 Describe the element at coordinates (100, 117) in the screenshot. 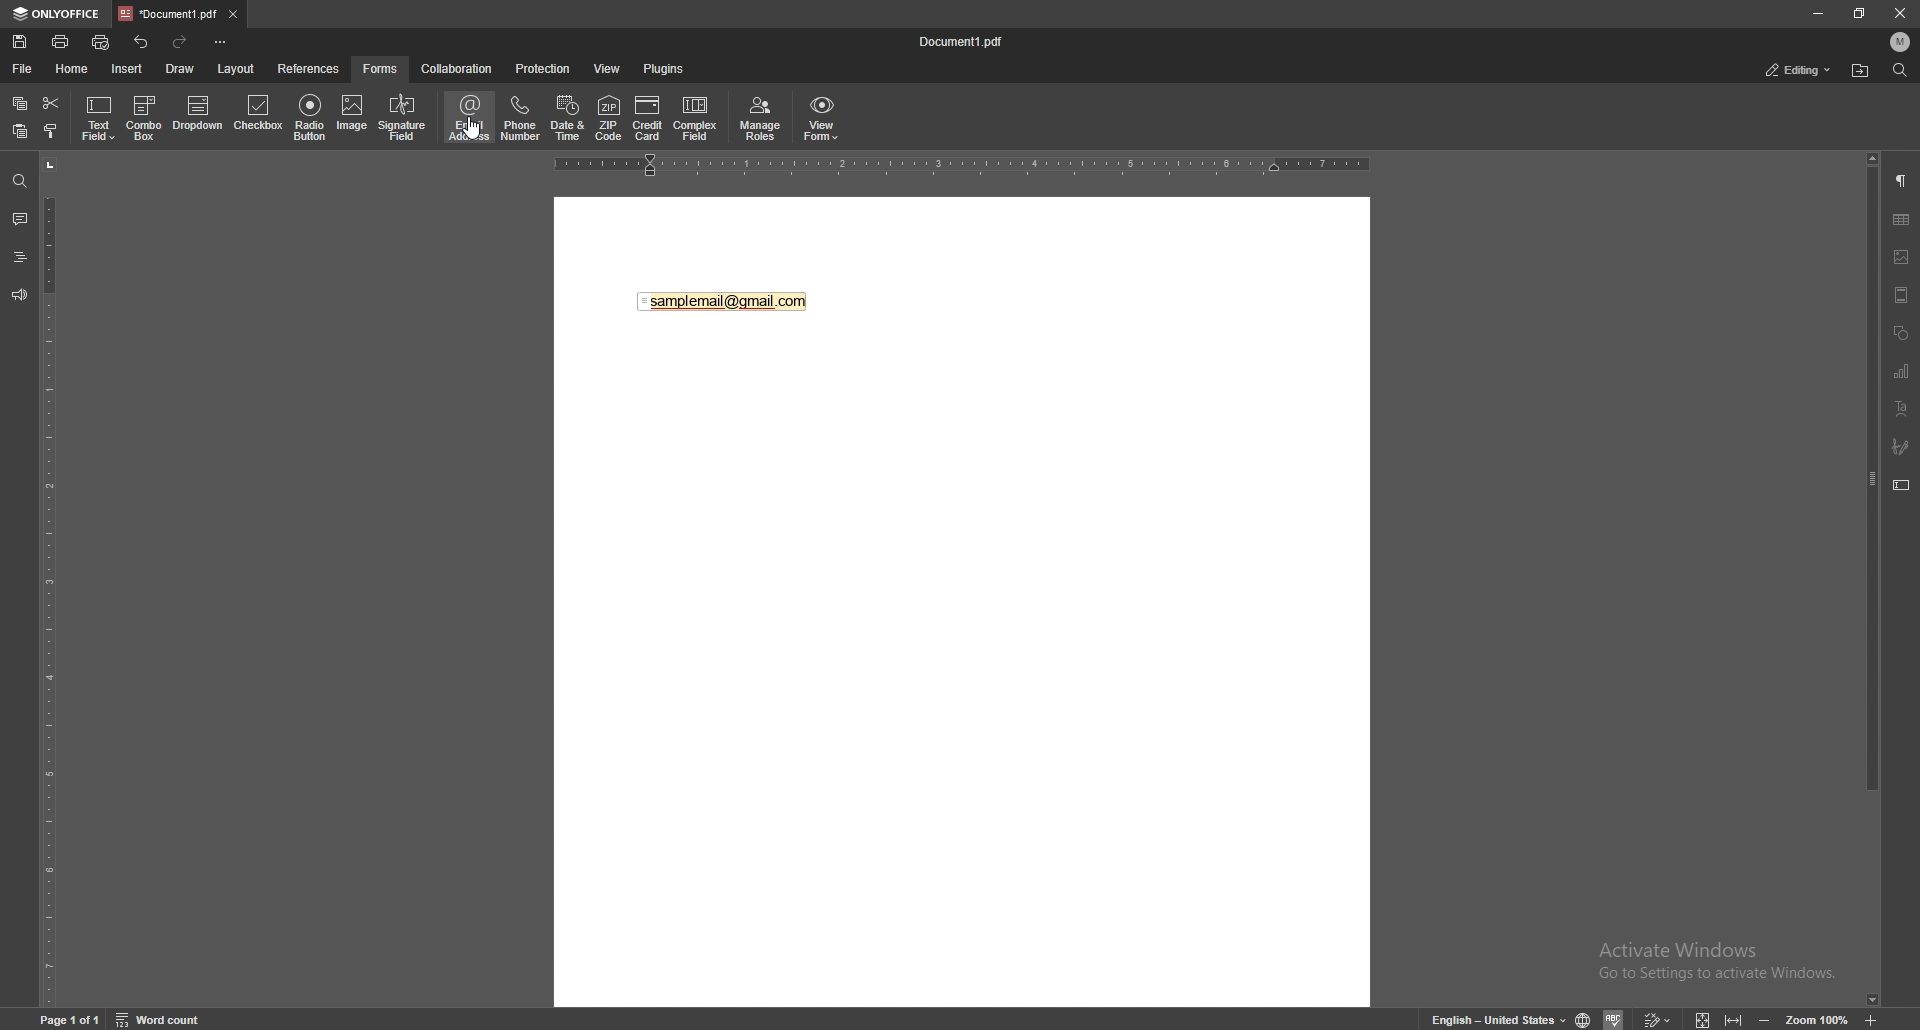

I see `text field` at that location.